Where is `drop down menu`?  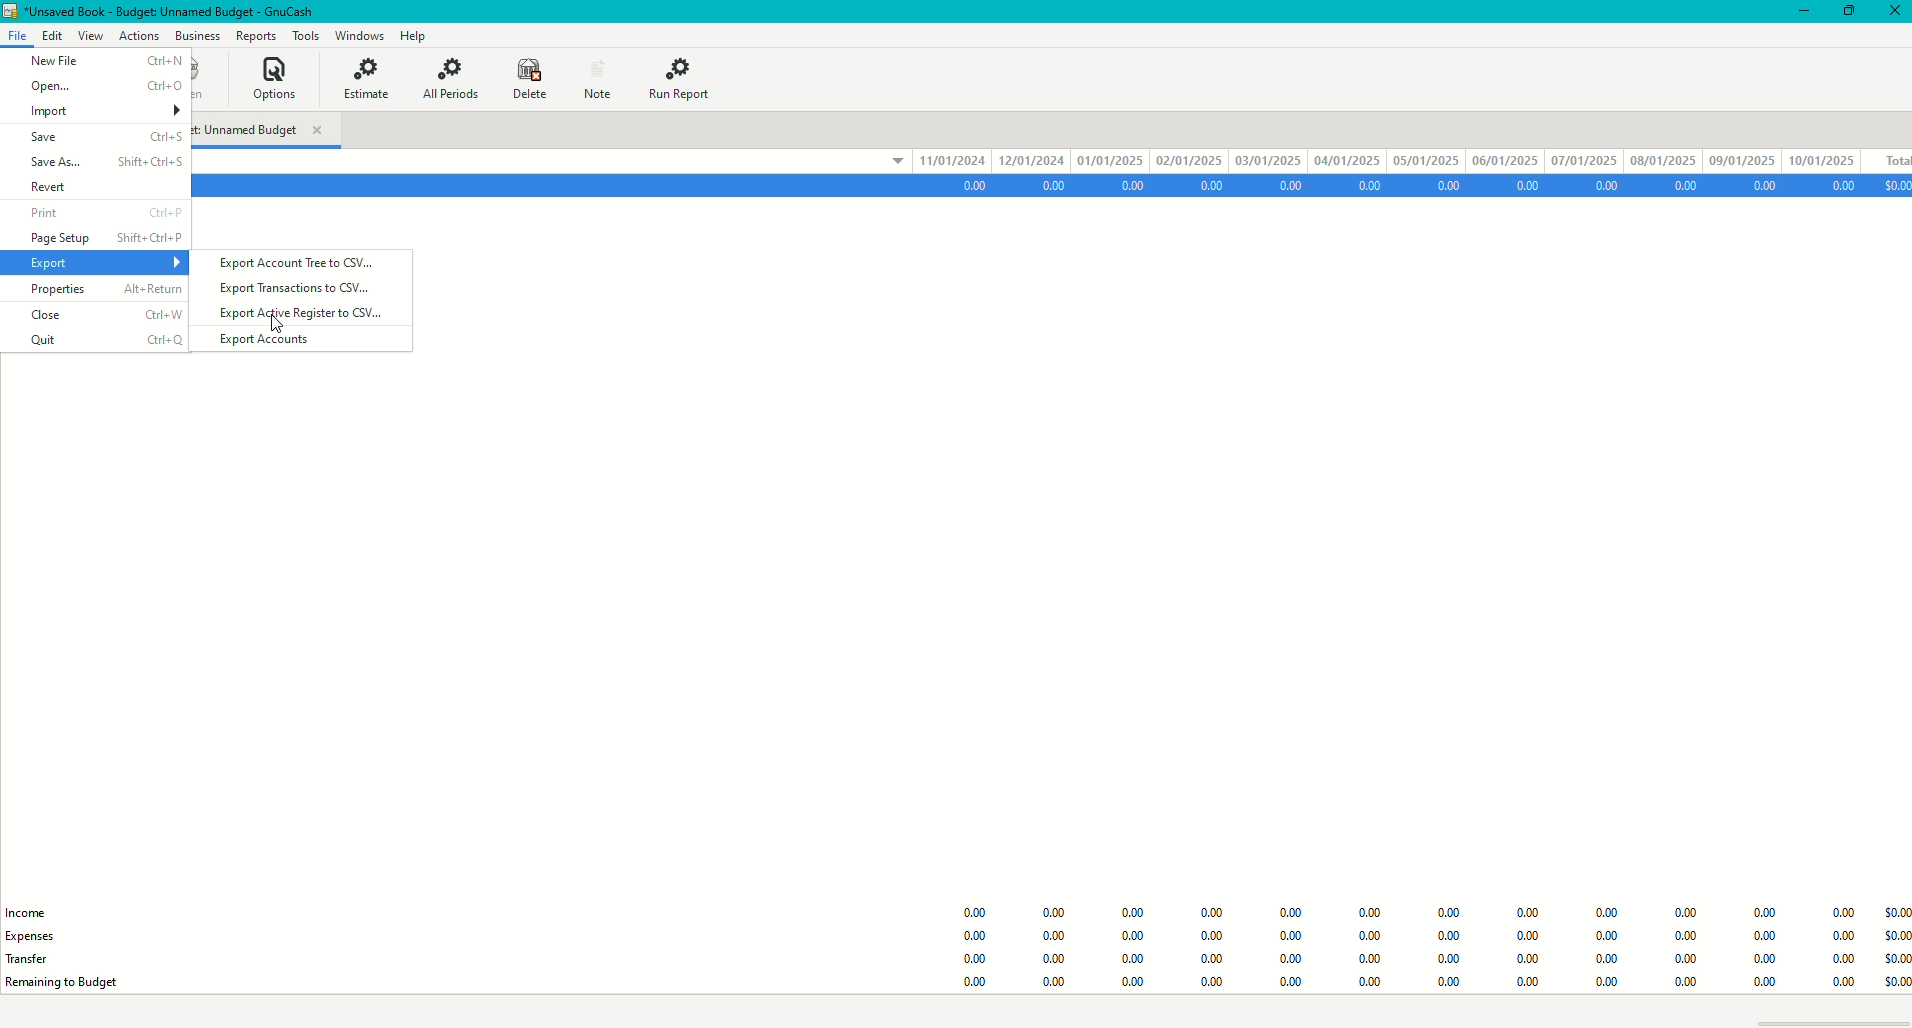
drop down menu is located at coordinates (884, 165).